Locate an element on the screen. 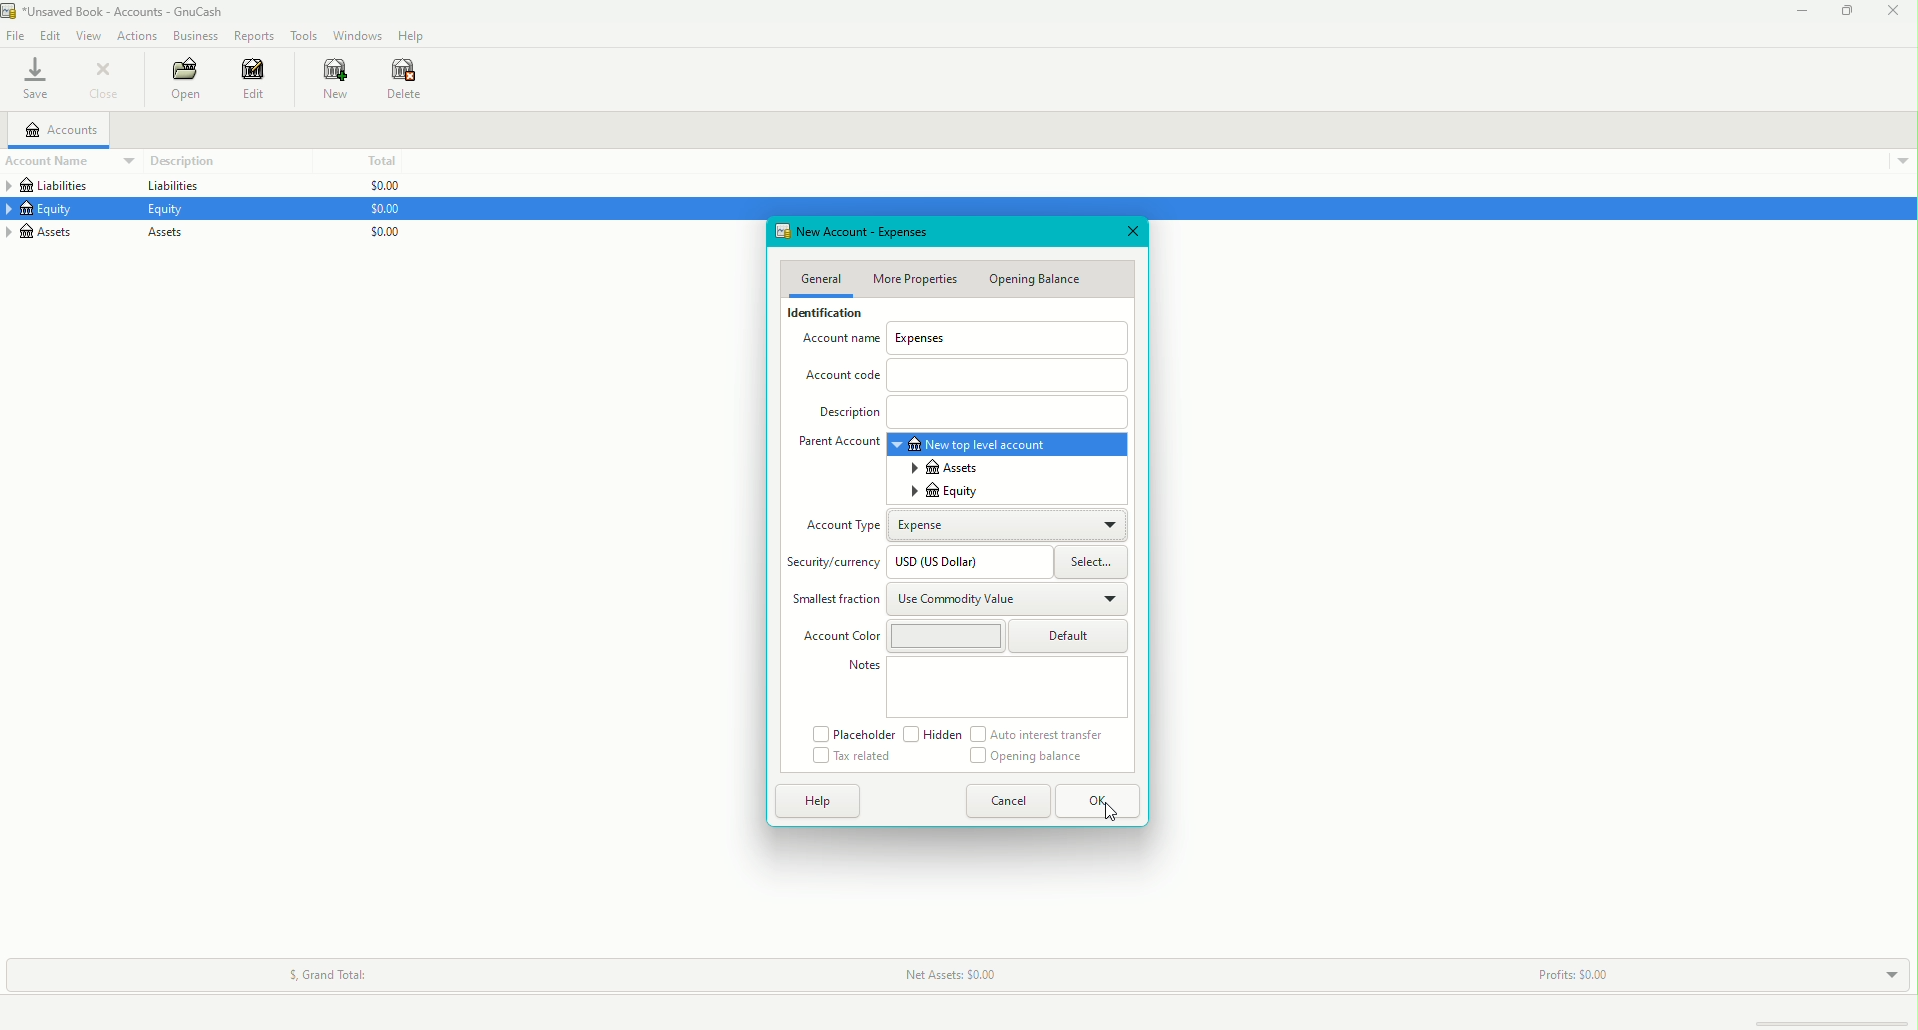  Opening Balance is located at coordinates (1035, 758).